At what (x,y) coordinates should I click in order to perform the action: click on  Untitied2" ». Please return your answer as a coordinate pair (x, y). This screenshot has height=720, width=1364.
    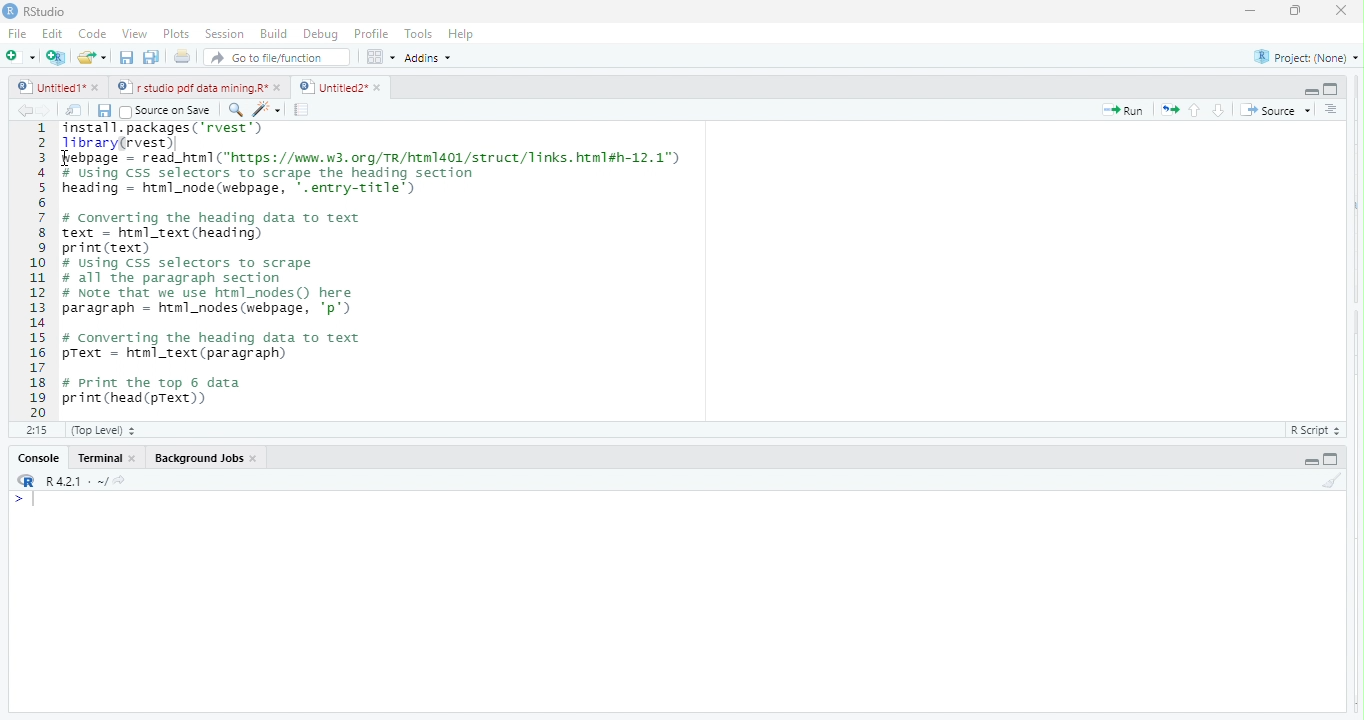
    Looking at the image, I should click on (337, 88).